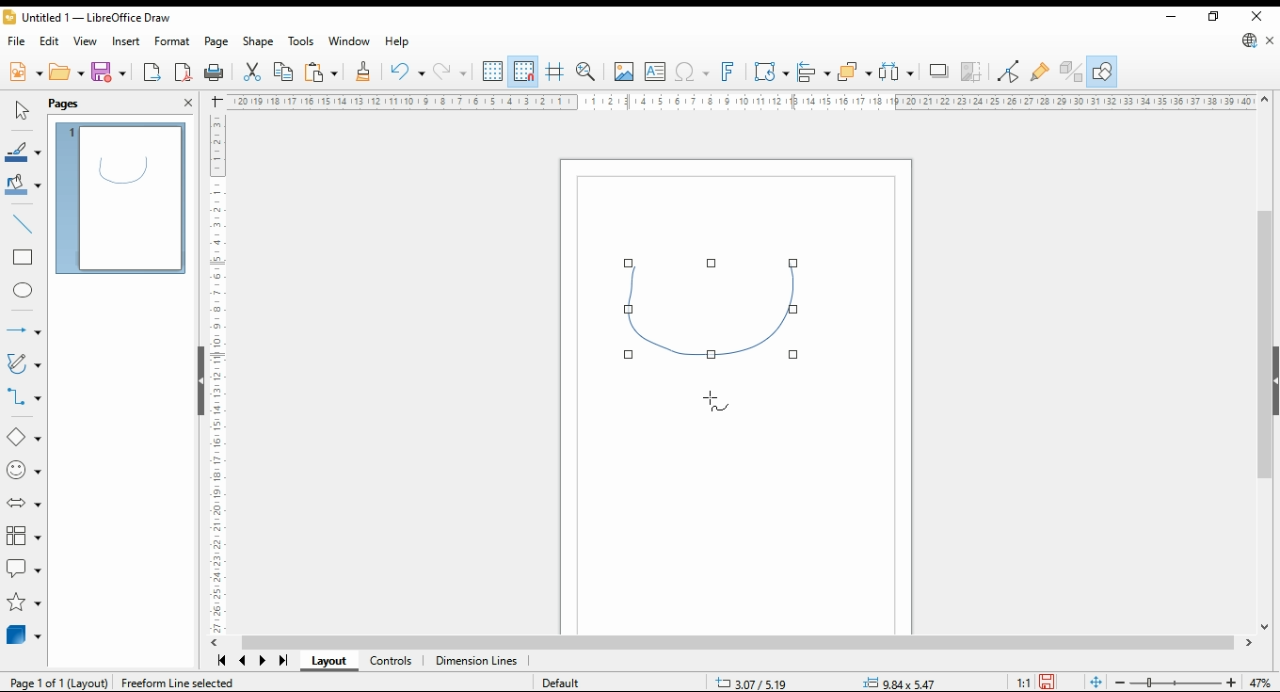 The width and height of the screenshot is (1280, 692). I want to click on paste, so click(320, 74).